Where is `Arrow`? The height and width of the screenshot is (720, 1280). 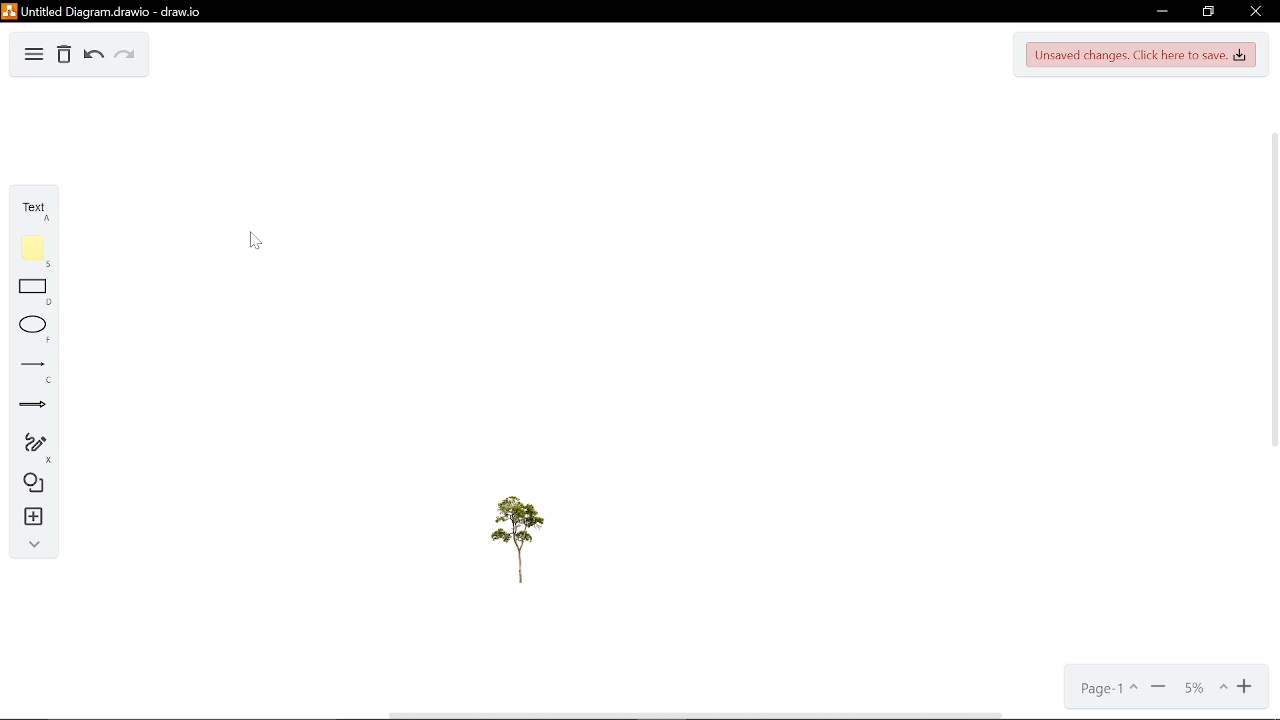 Arrow is located at coordinates (28, 402).